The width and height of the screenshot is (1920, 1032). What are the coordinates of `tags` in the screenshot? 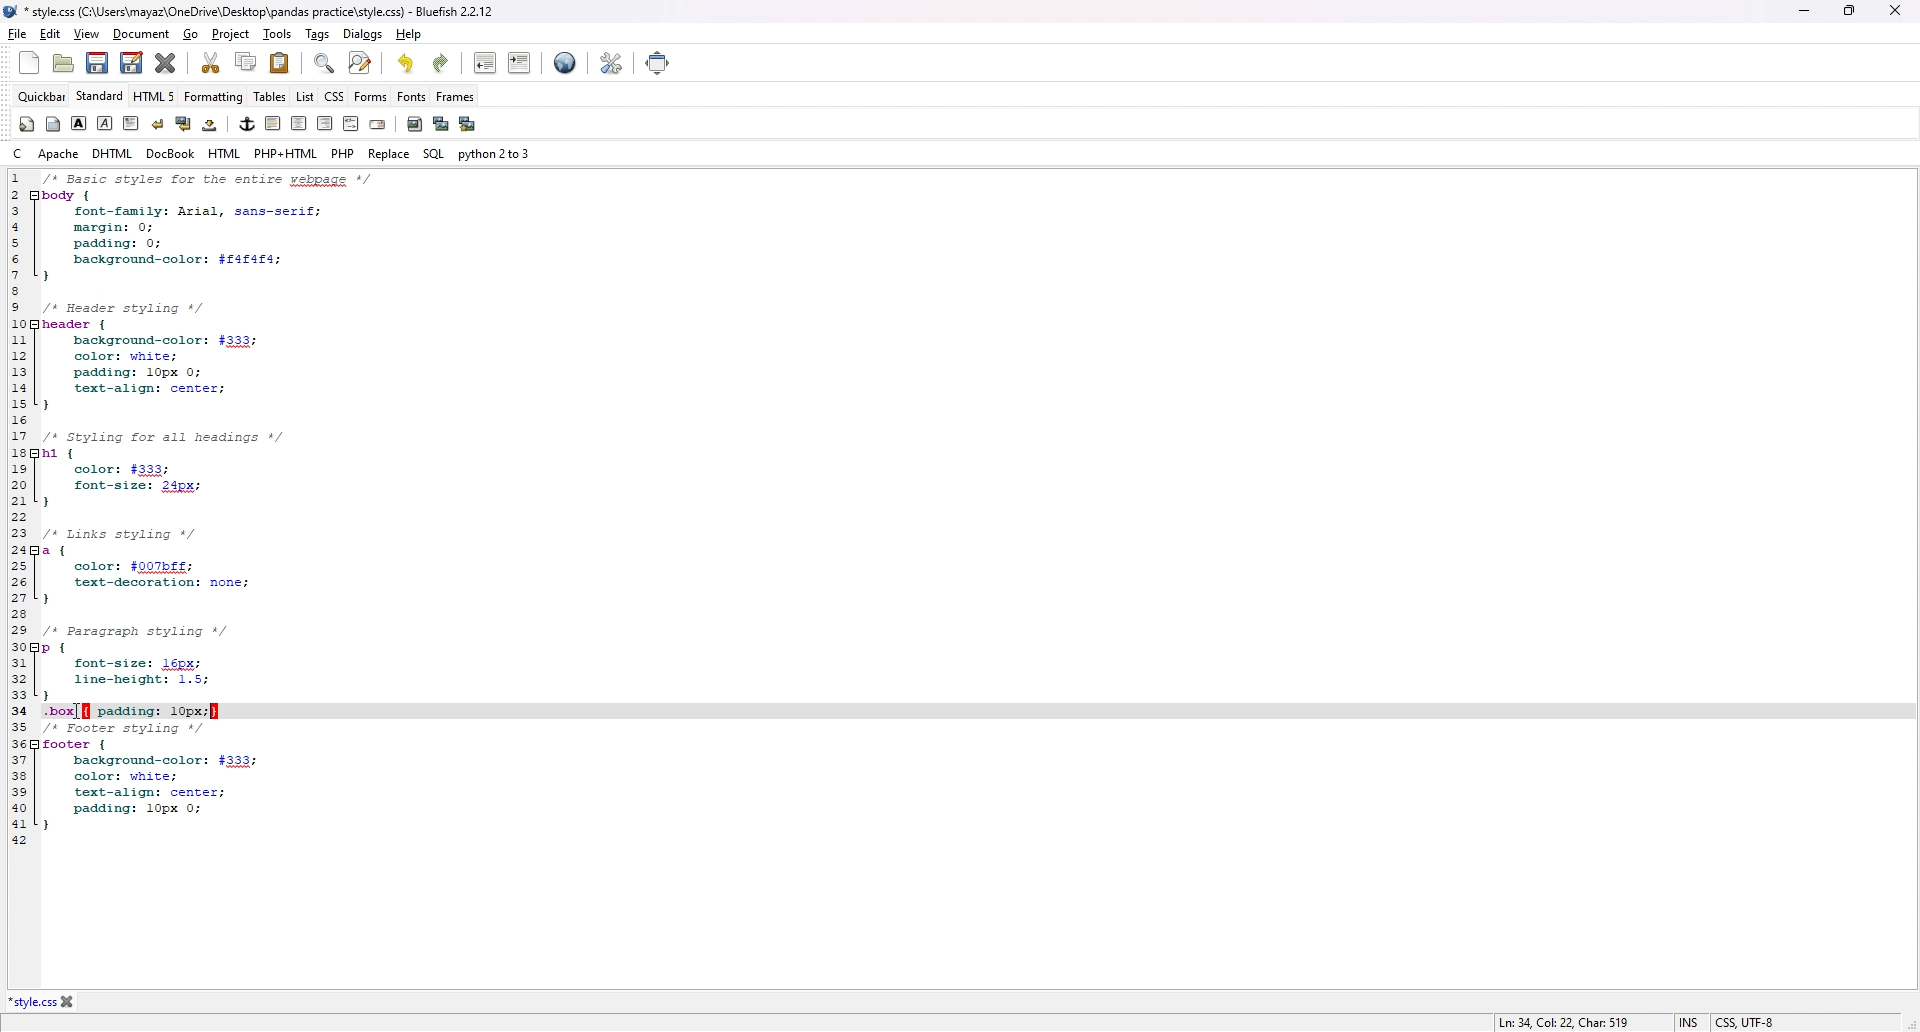 It's located at (318, 32).